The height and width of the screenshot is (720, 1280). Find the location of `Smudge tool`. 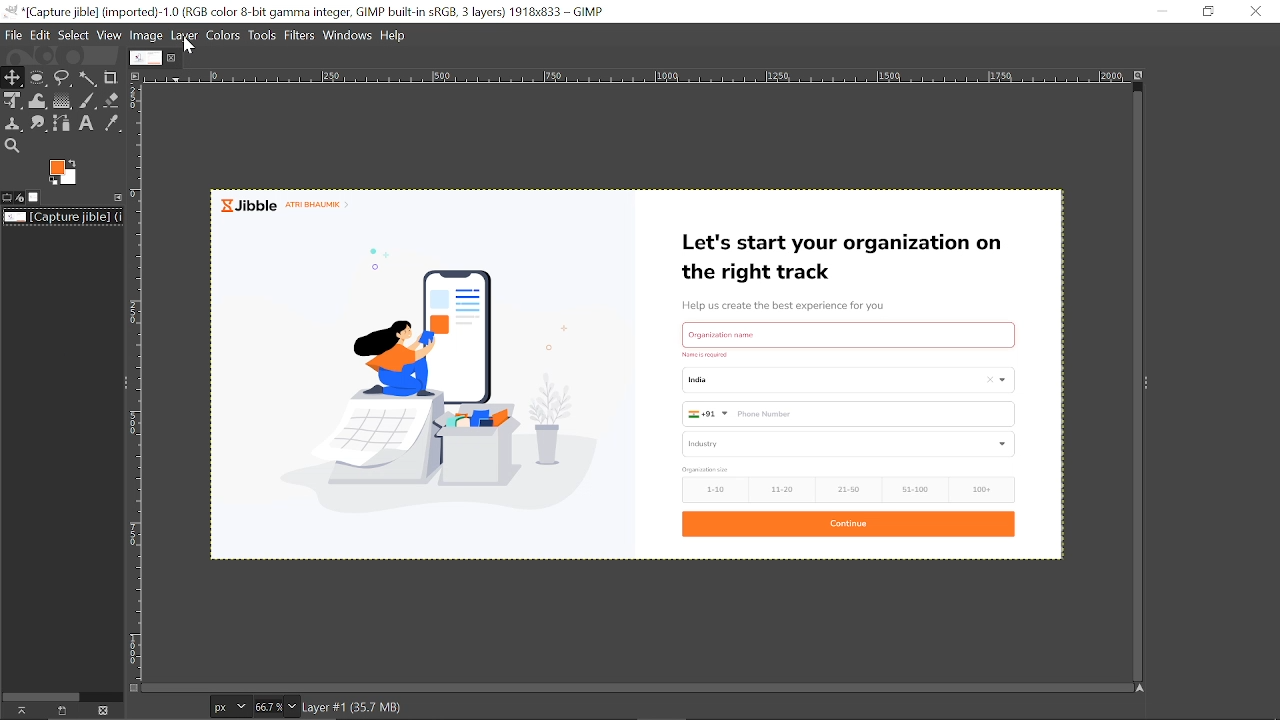

Smudge tool is located at coordinates (40, 124).